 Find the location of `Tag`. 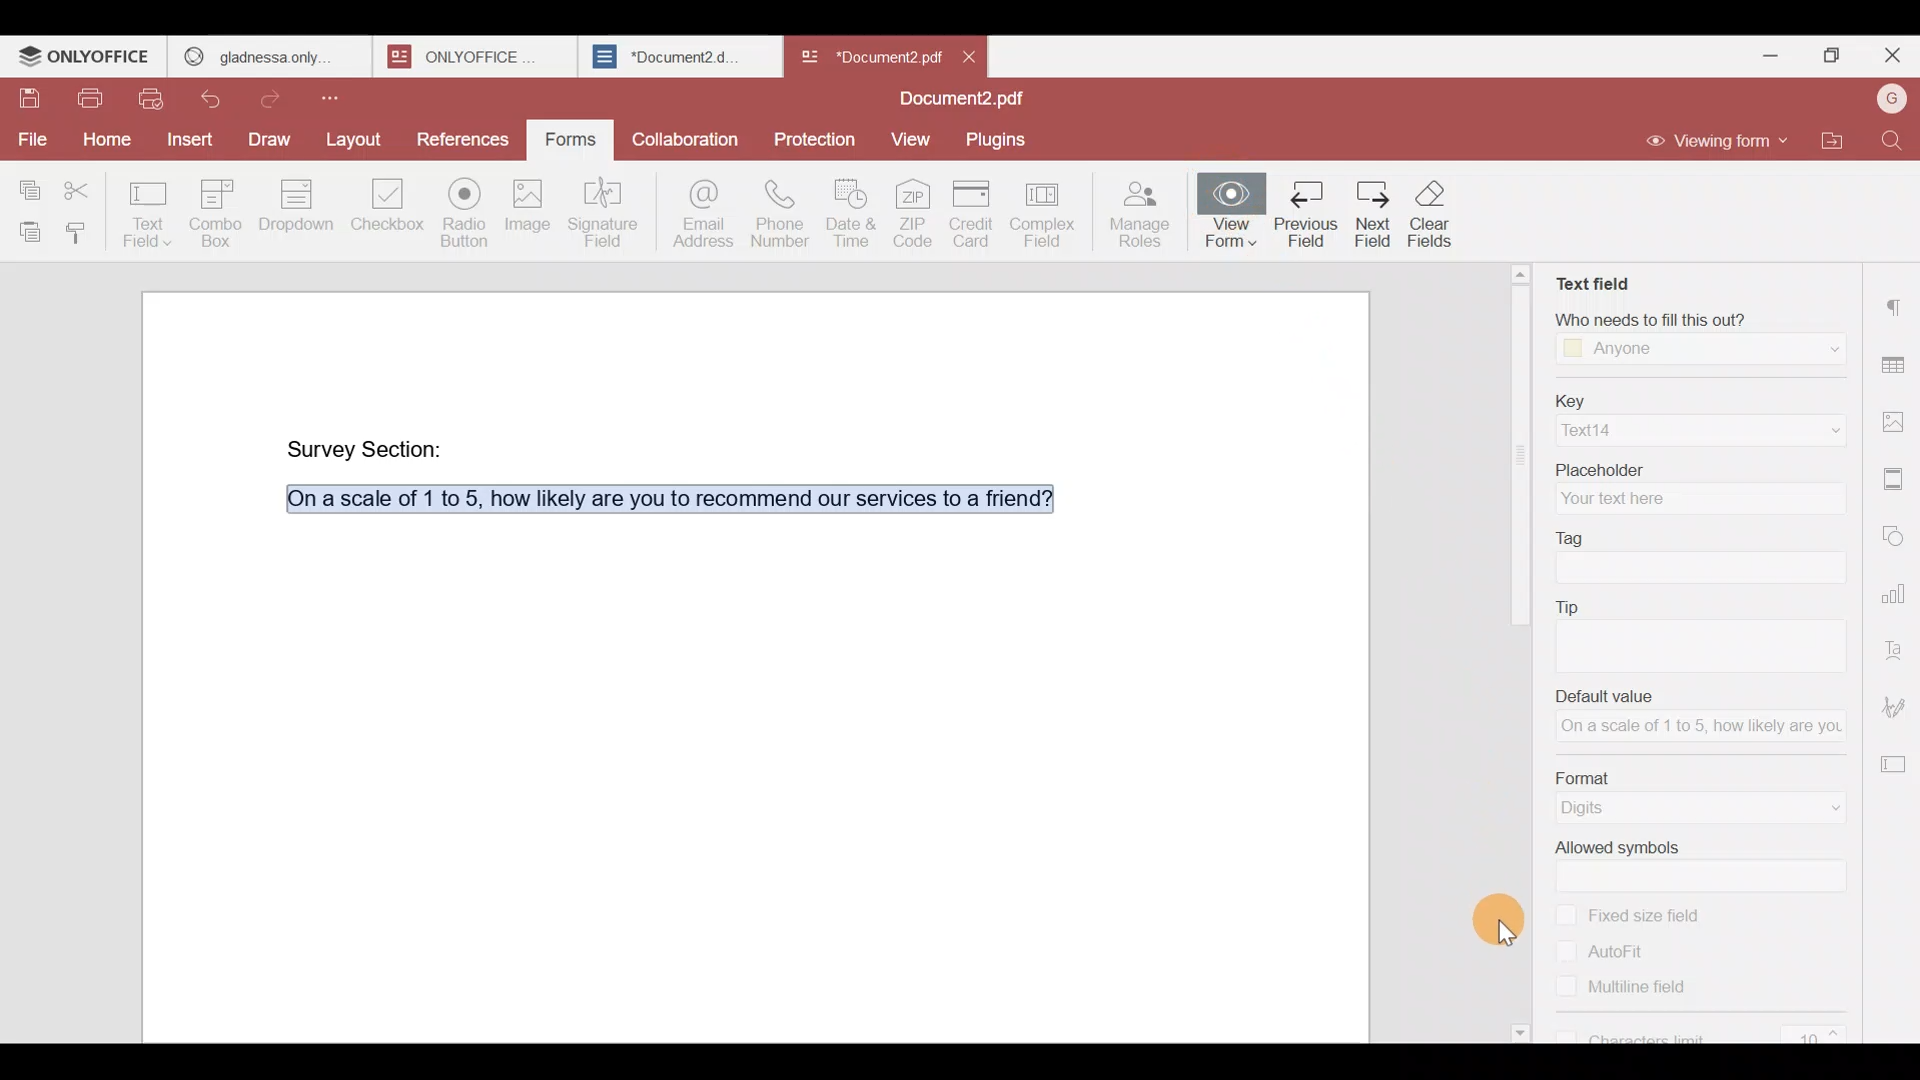

Tag is located at coordinates (1693, 534).